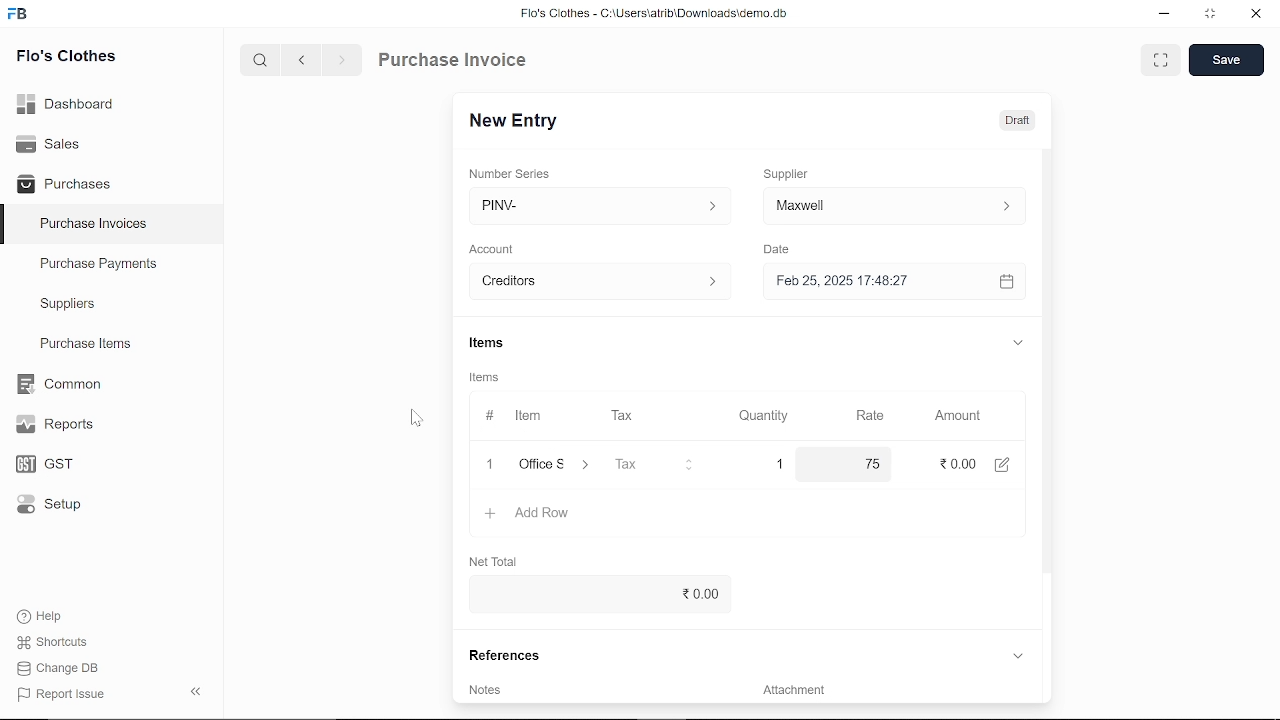 The width and height of the screenshot is (1280, 720). What do you see at coordinates (954, 465) in the screenshot?
I see `0.00` at bounding box center [954, 465].